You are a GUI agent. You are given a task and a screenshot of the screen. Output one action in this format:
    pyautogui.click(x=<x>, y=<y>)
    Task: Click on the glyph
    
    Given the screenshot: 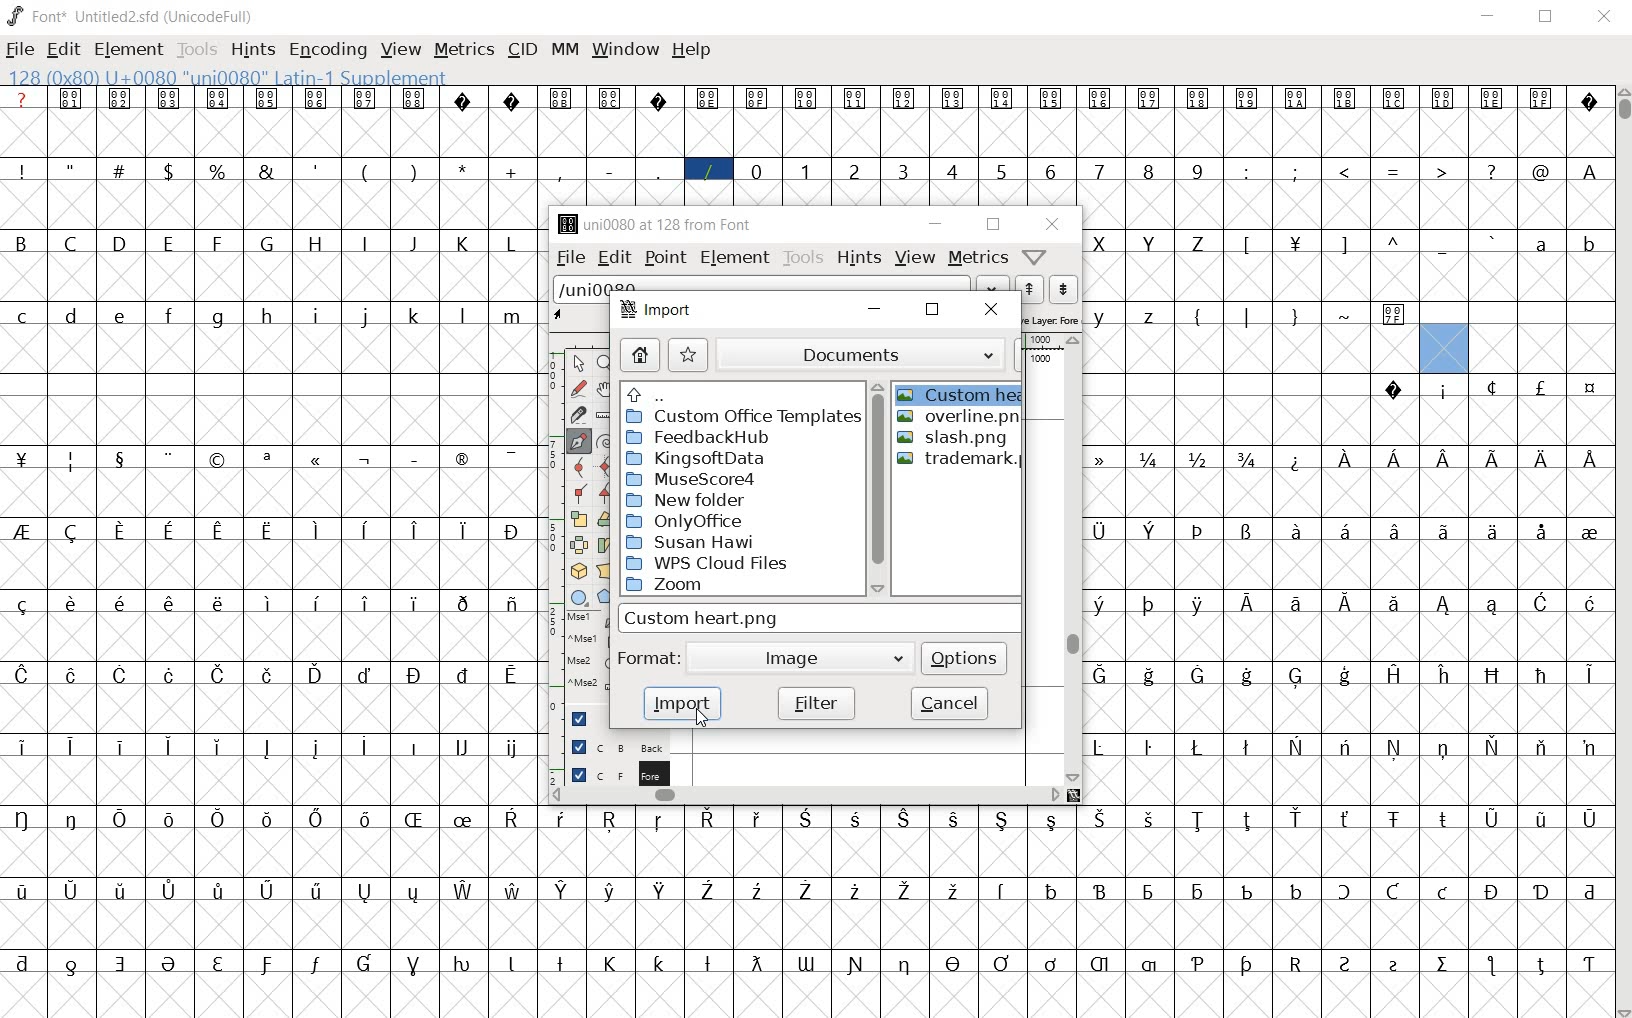 What is the action you would take?
    pyautogui.click(x=1541, y=602)
    